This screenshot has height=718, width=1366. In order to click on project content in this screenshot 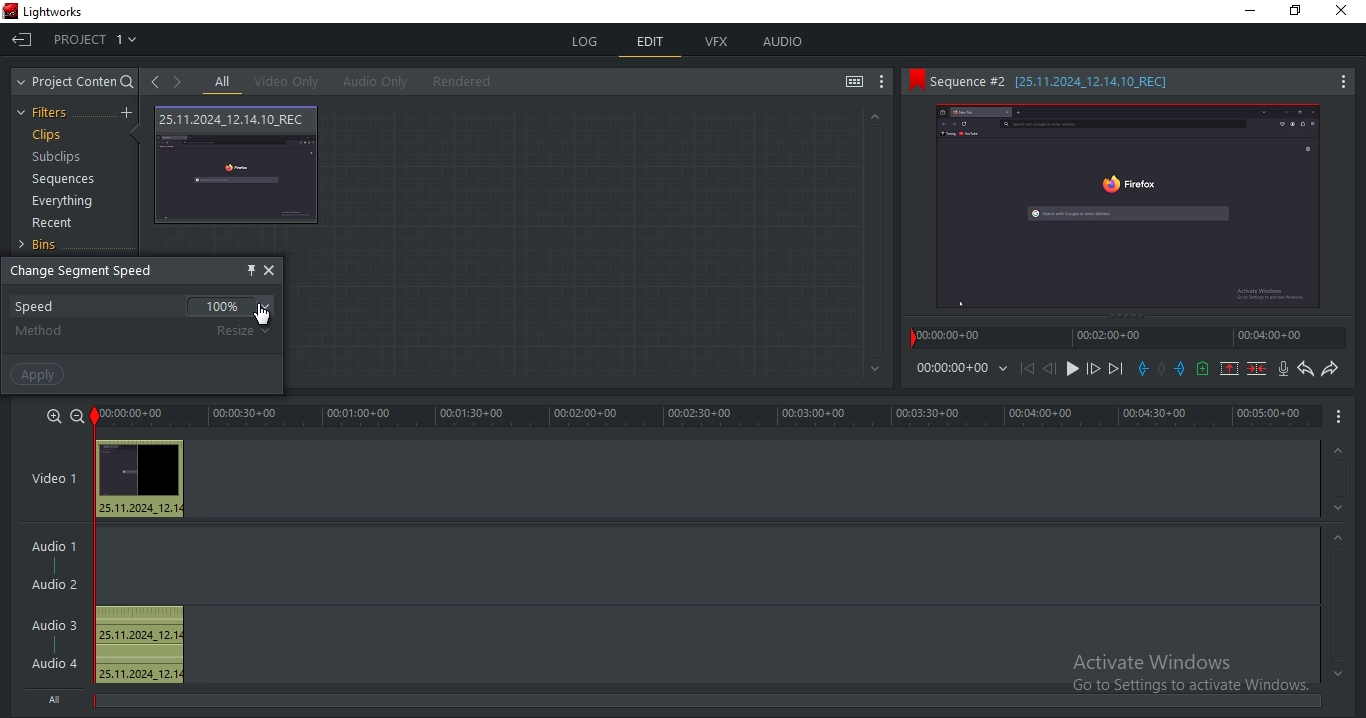, I will do `click(75, 82)`.